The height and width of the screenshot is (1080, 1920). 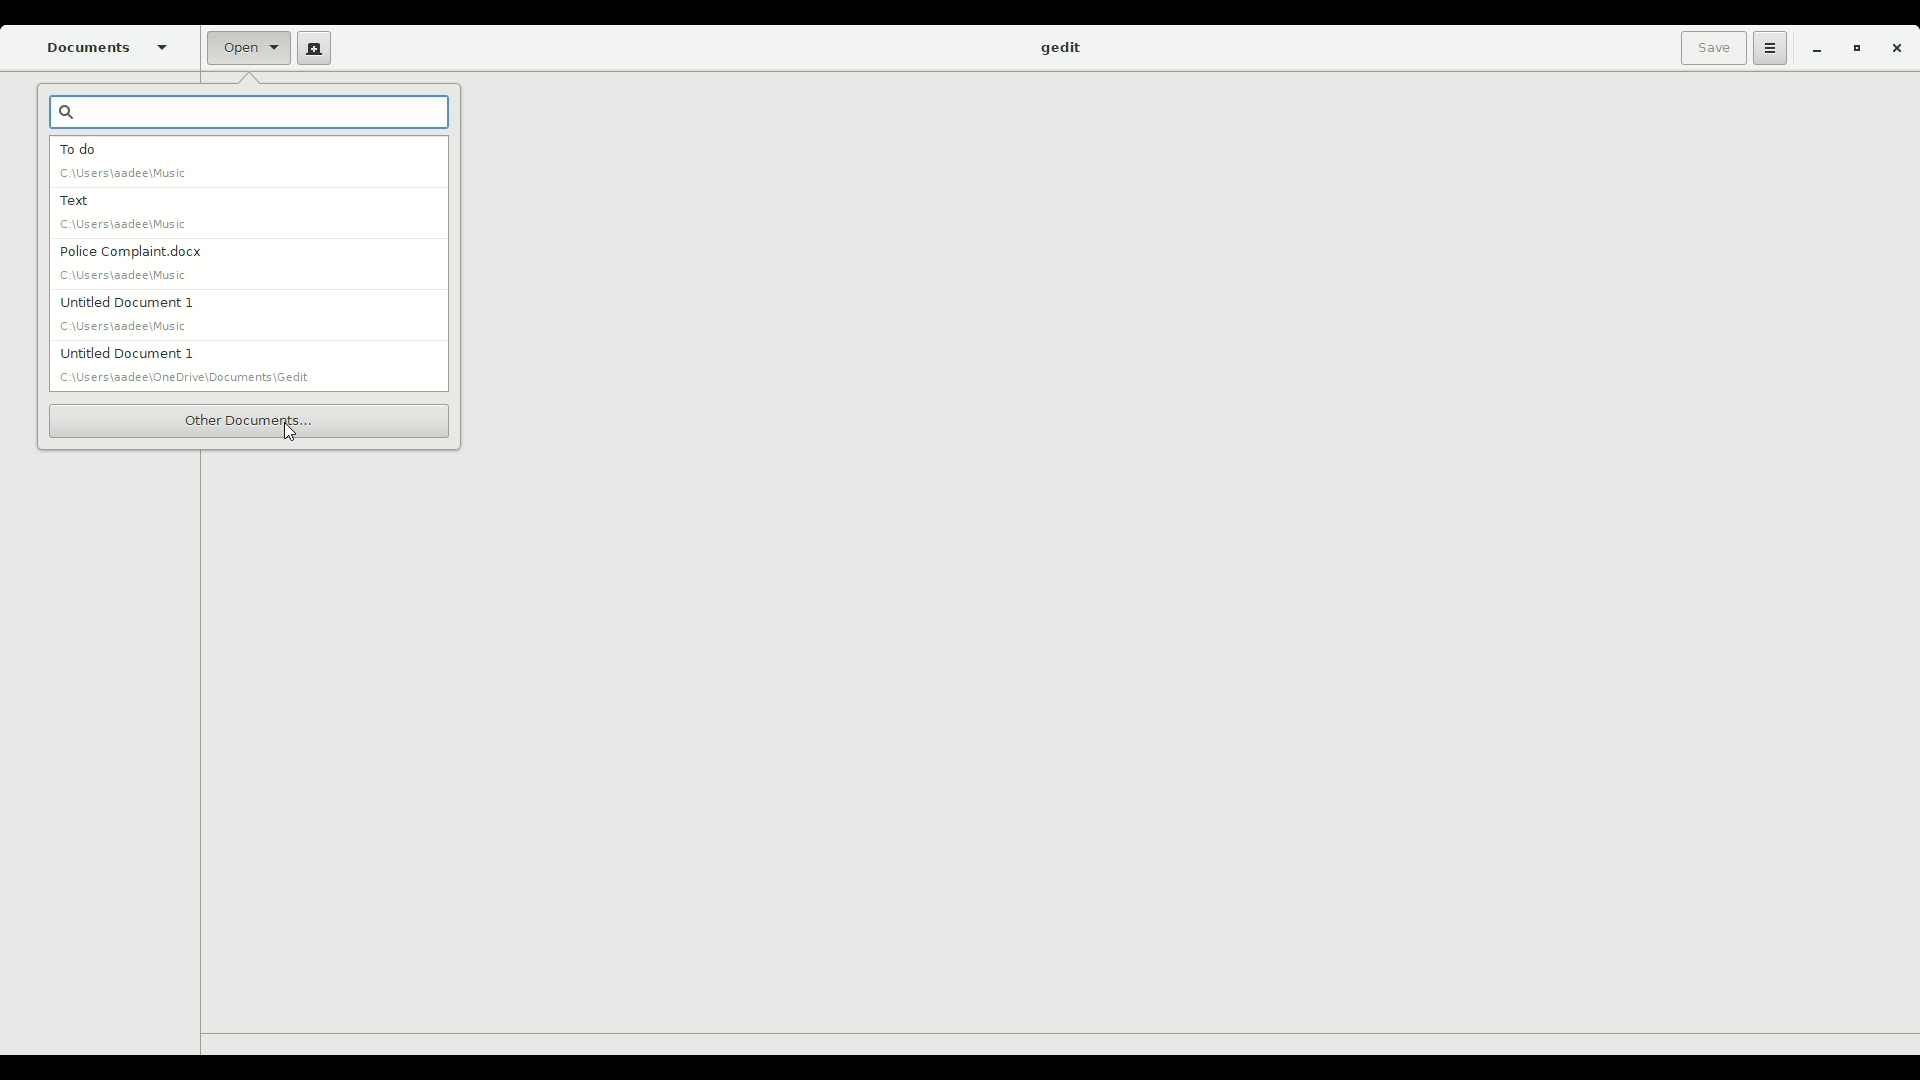 What do you see at coordinates (1767, 48) in the screenshot?
I see `Options` at bounding box center [1767, 48].